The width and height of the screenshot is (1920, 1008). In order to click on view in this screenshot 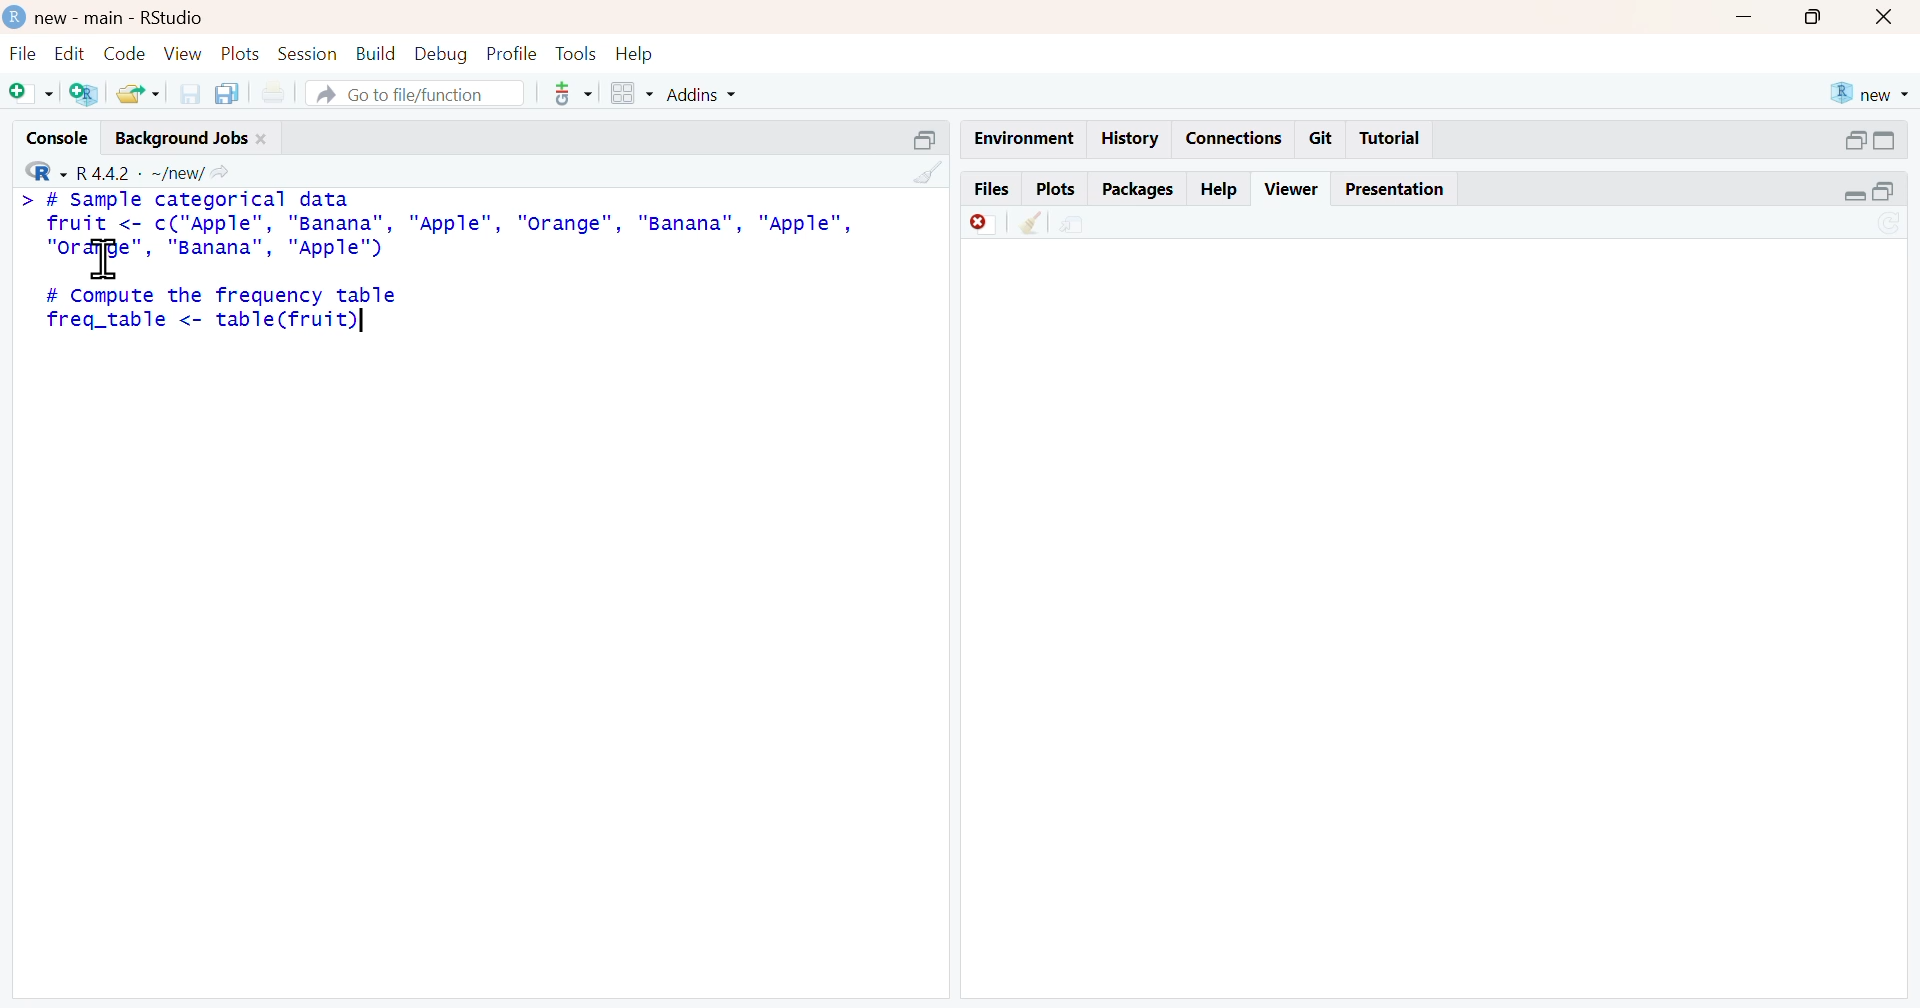, I will do `click(184, 55)`.